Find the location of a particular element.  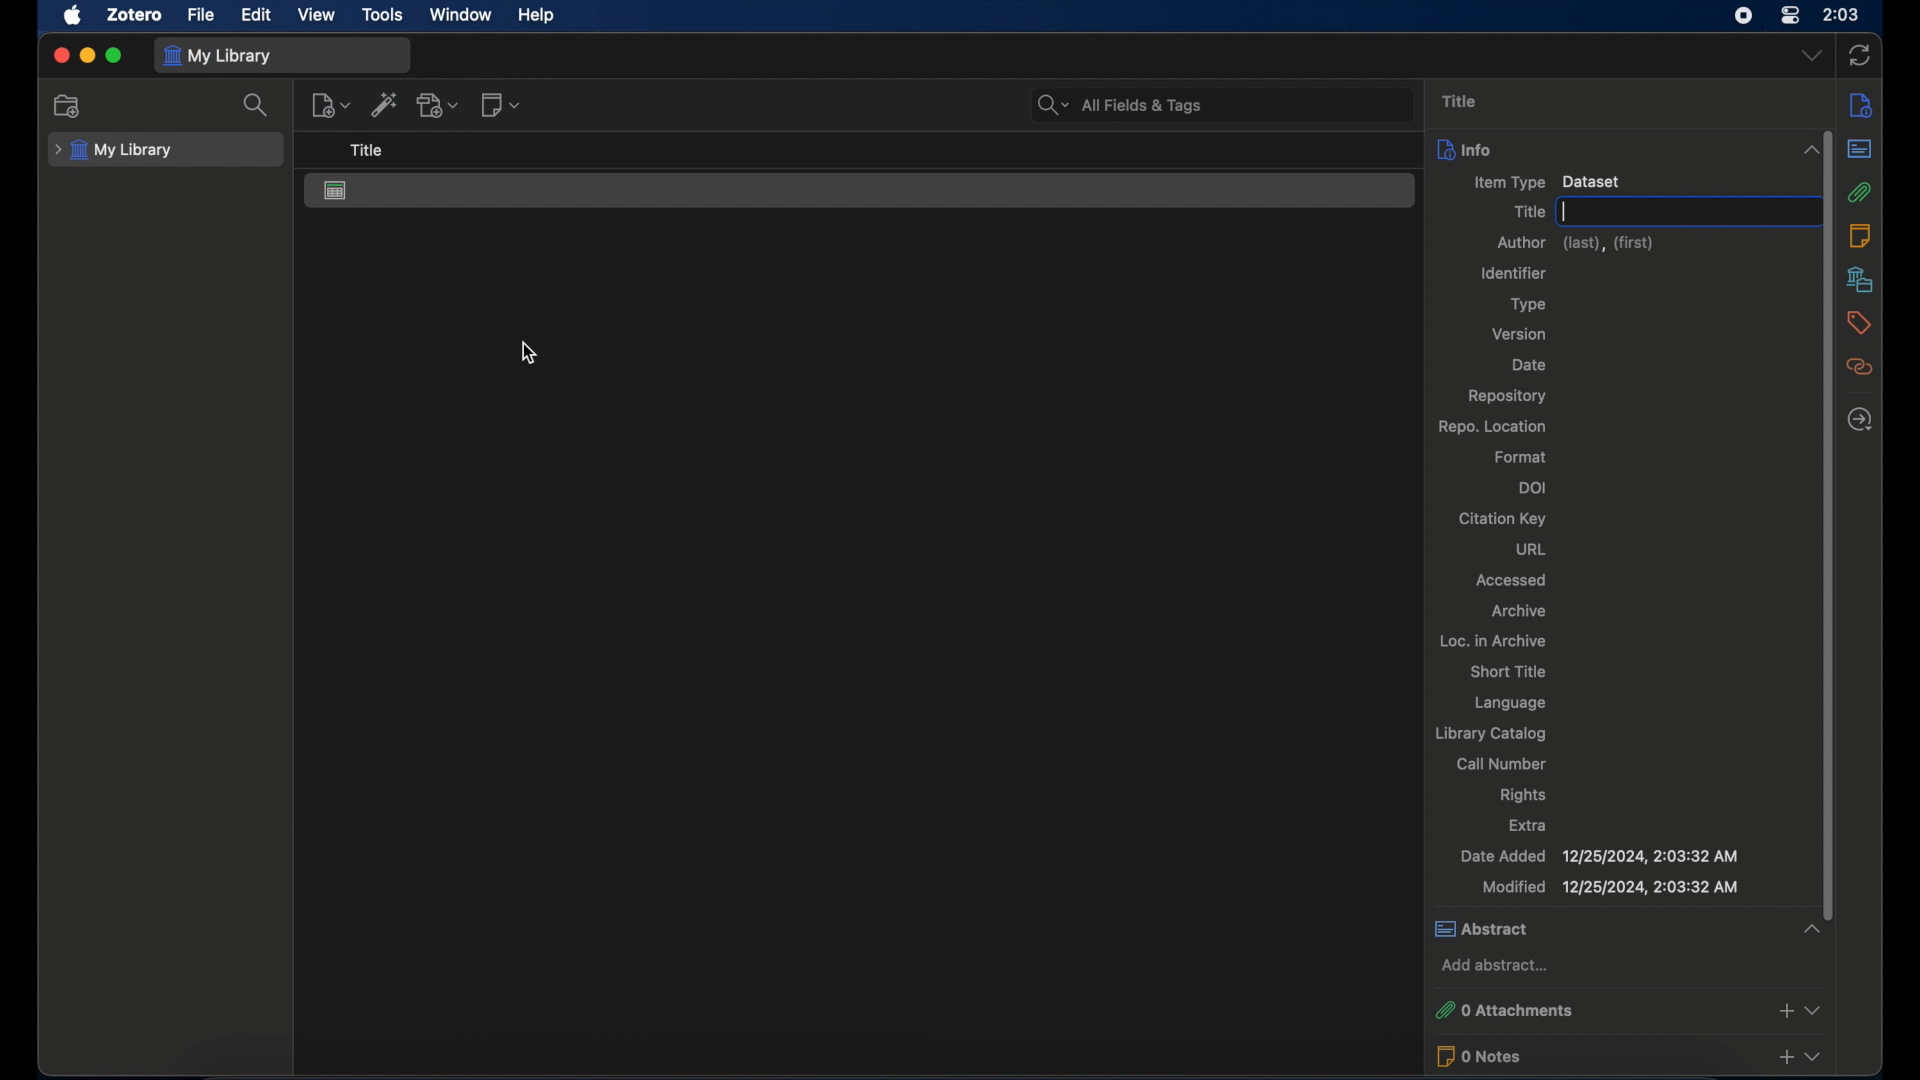

title is located at coordinates (365, 150).